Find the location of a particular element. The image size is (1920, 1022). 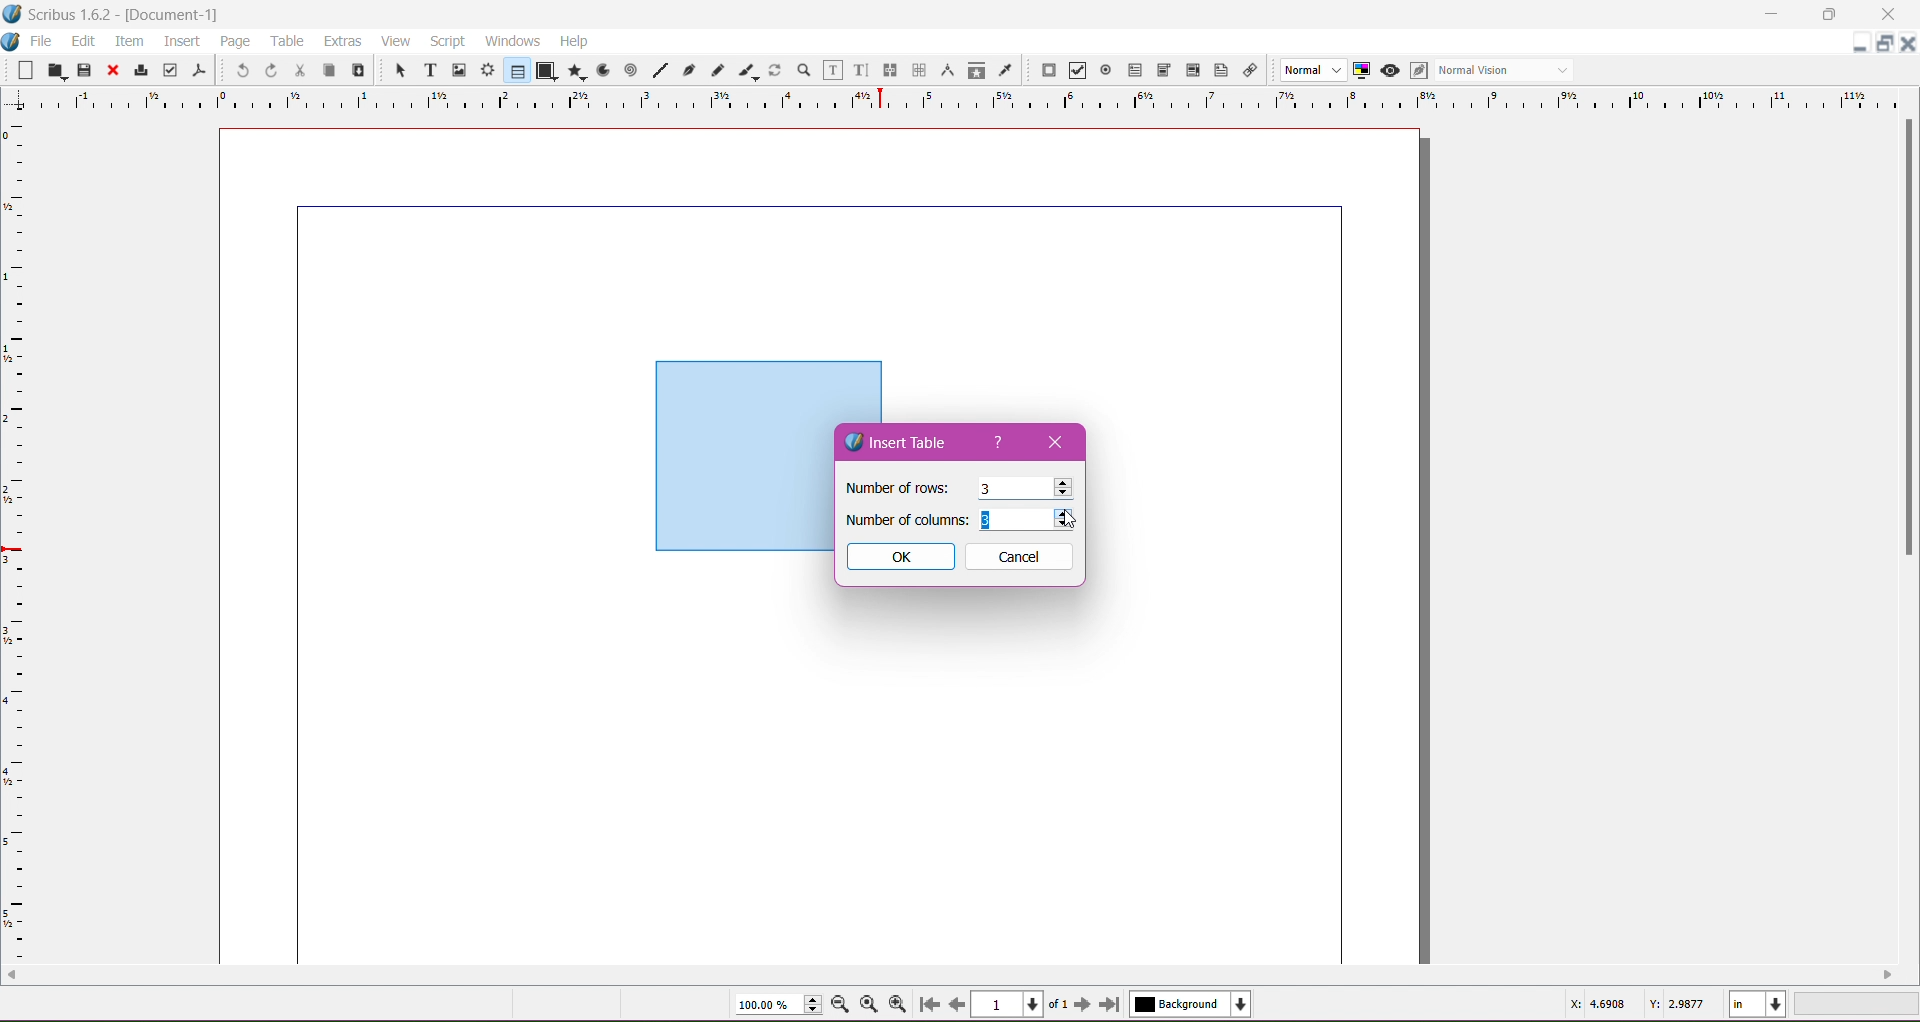

up/down is located at coordinates (1065, 521).